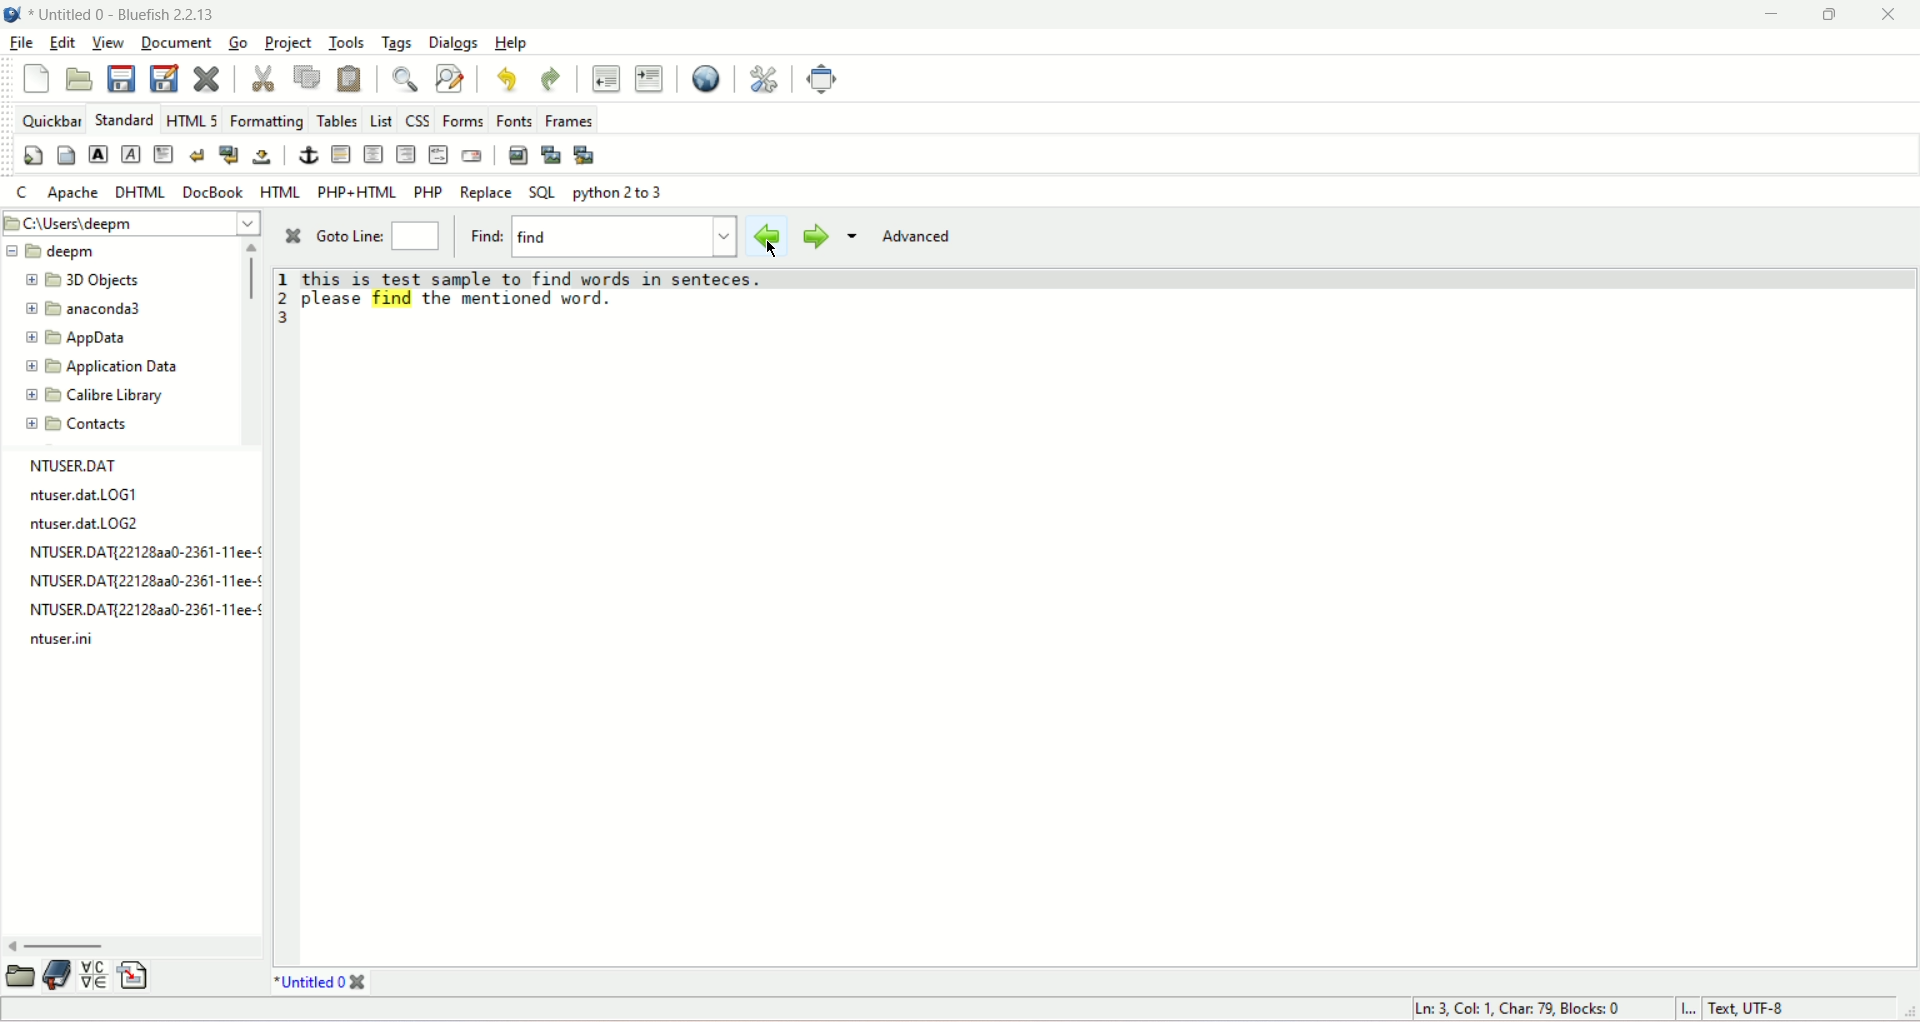 The height and width of the screenshot is (1022, 1920). What do you see at coordinates (383, 120) in the screenshot?
I see `list` at bounding box center [383, 120].